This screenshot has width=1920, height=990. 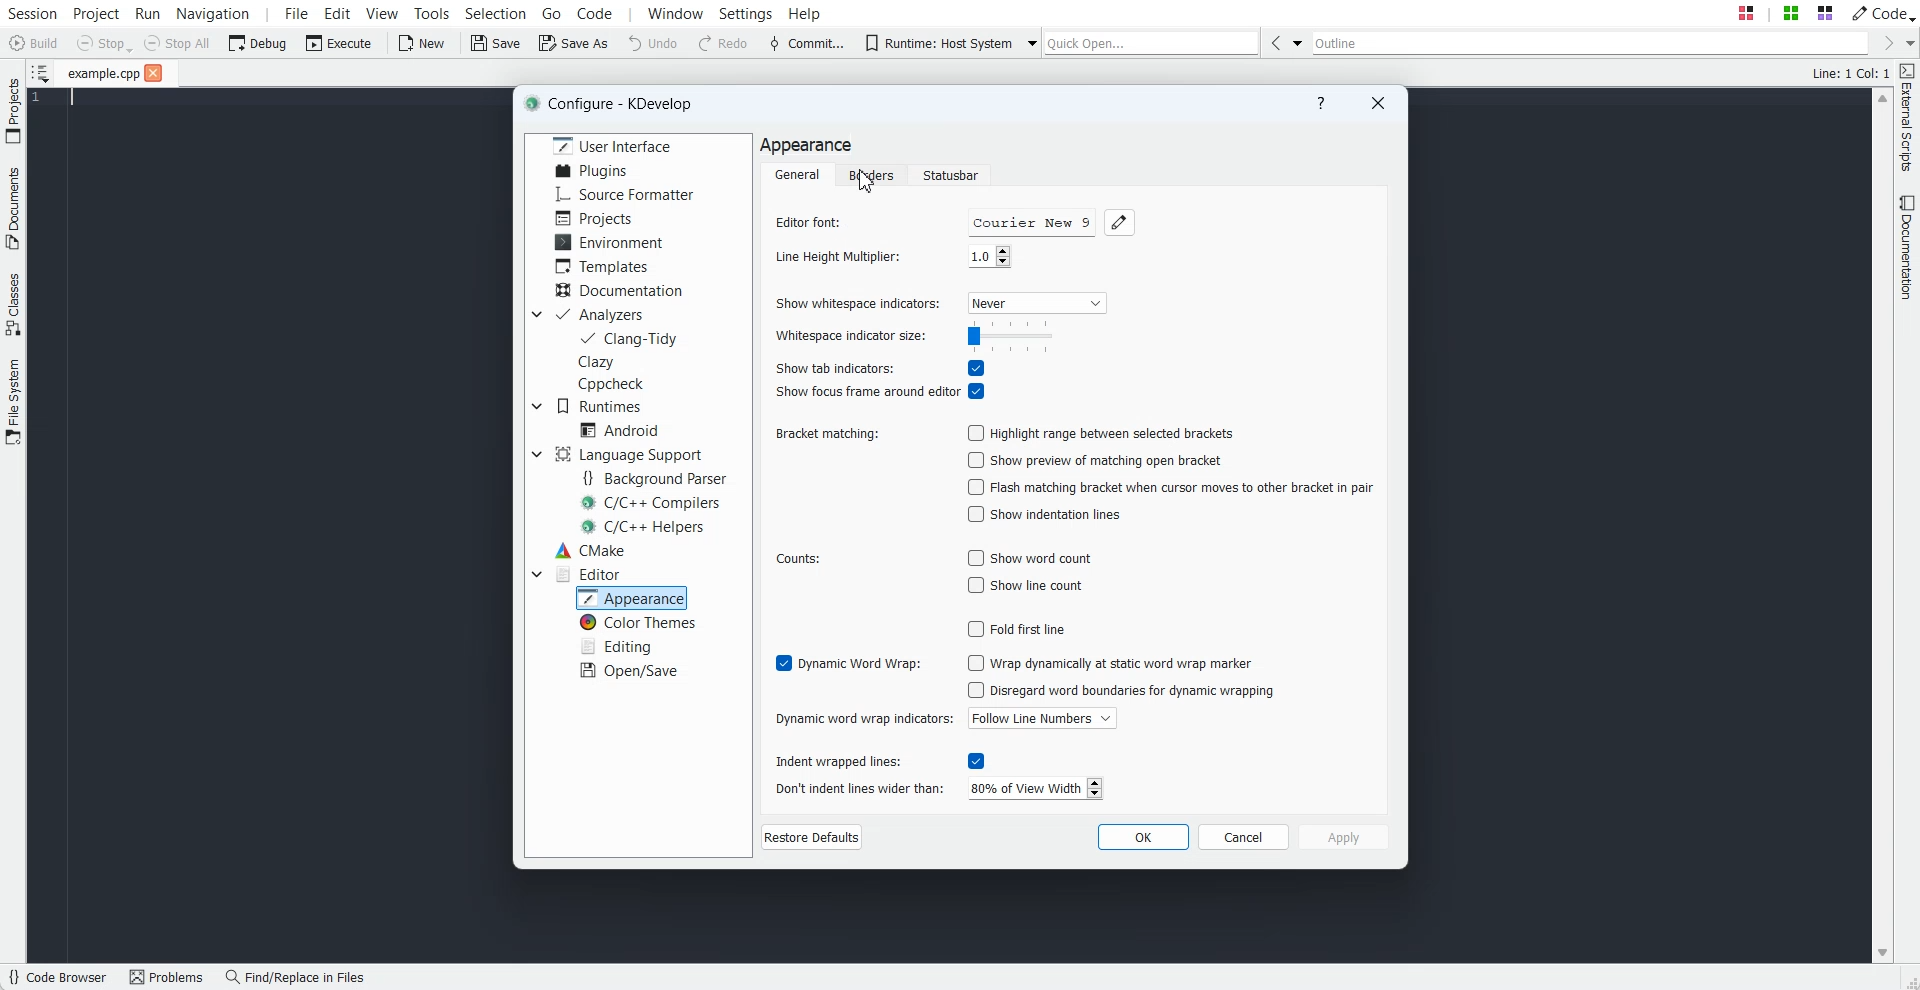 What do you see at coordinates (1245, 836) in the screenshot?
I see `Cancel` at bounding box center [1245, 836].